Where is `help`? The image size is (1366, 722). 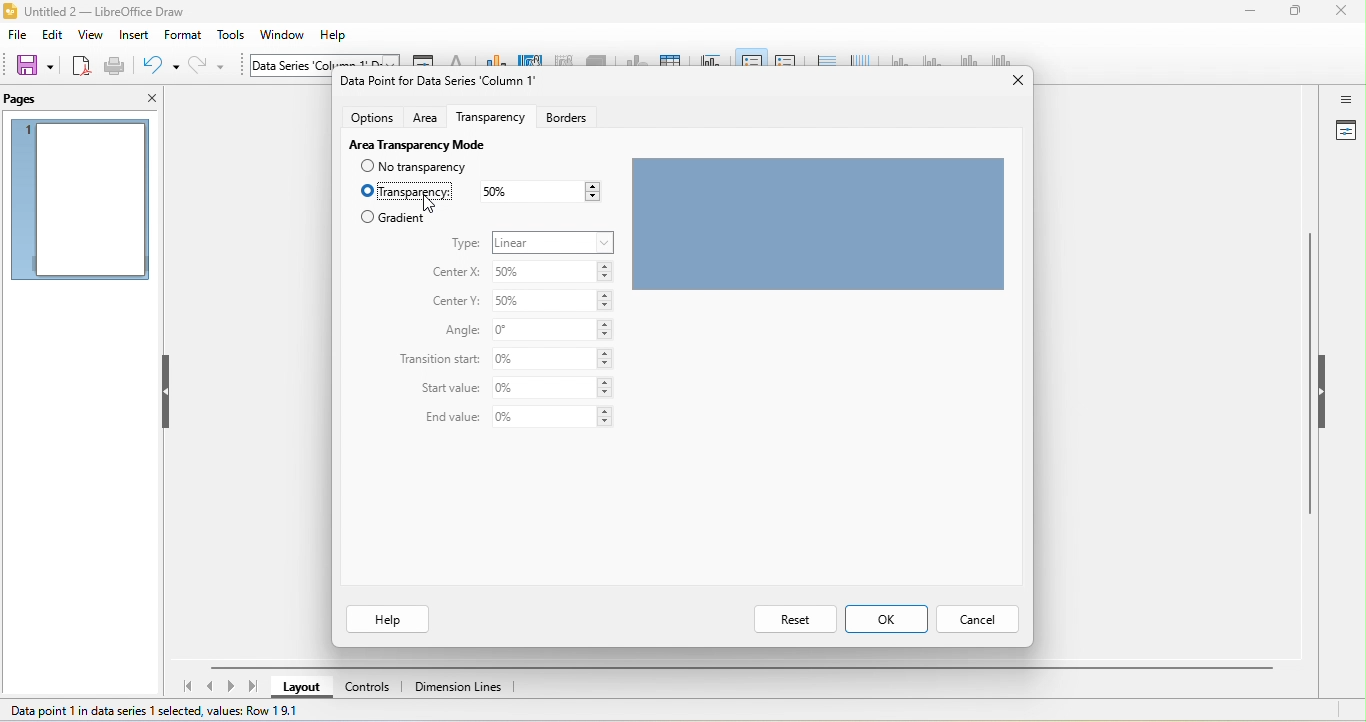
help is located at coordinates (391, 622).